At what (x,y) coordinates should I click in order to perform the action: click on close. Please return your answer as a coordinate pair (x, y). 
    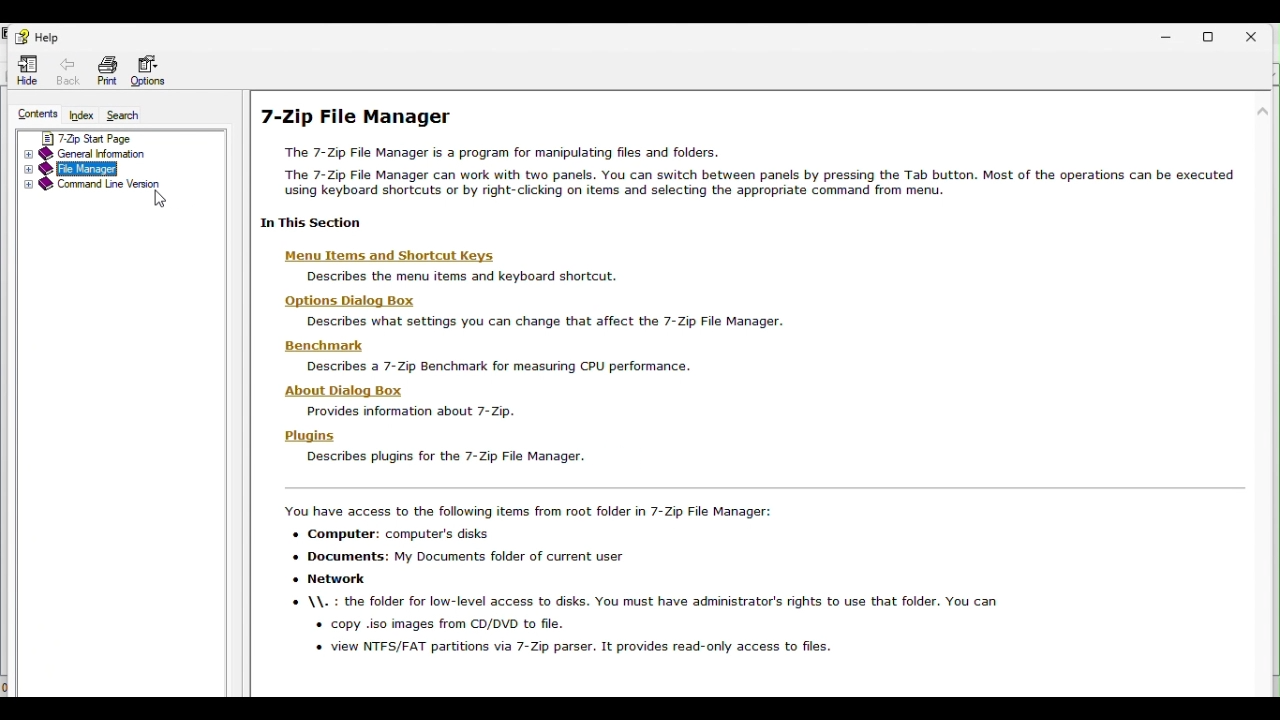
    Looking at the image, I should click on (1260, 35).